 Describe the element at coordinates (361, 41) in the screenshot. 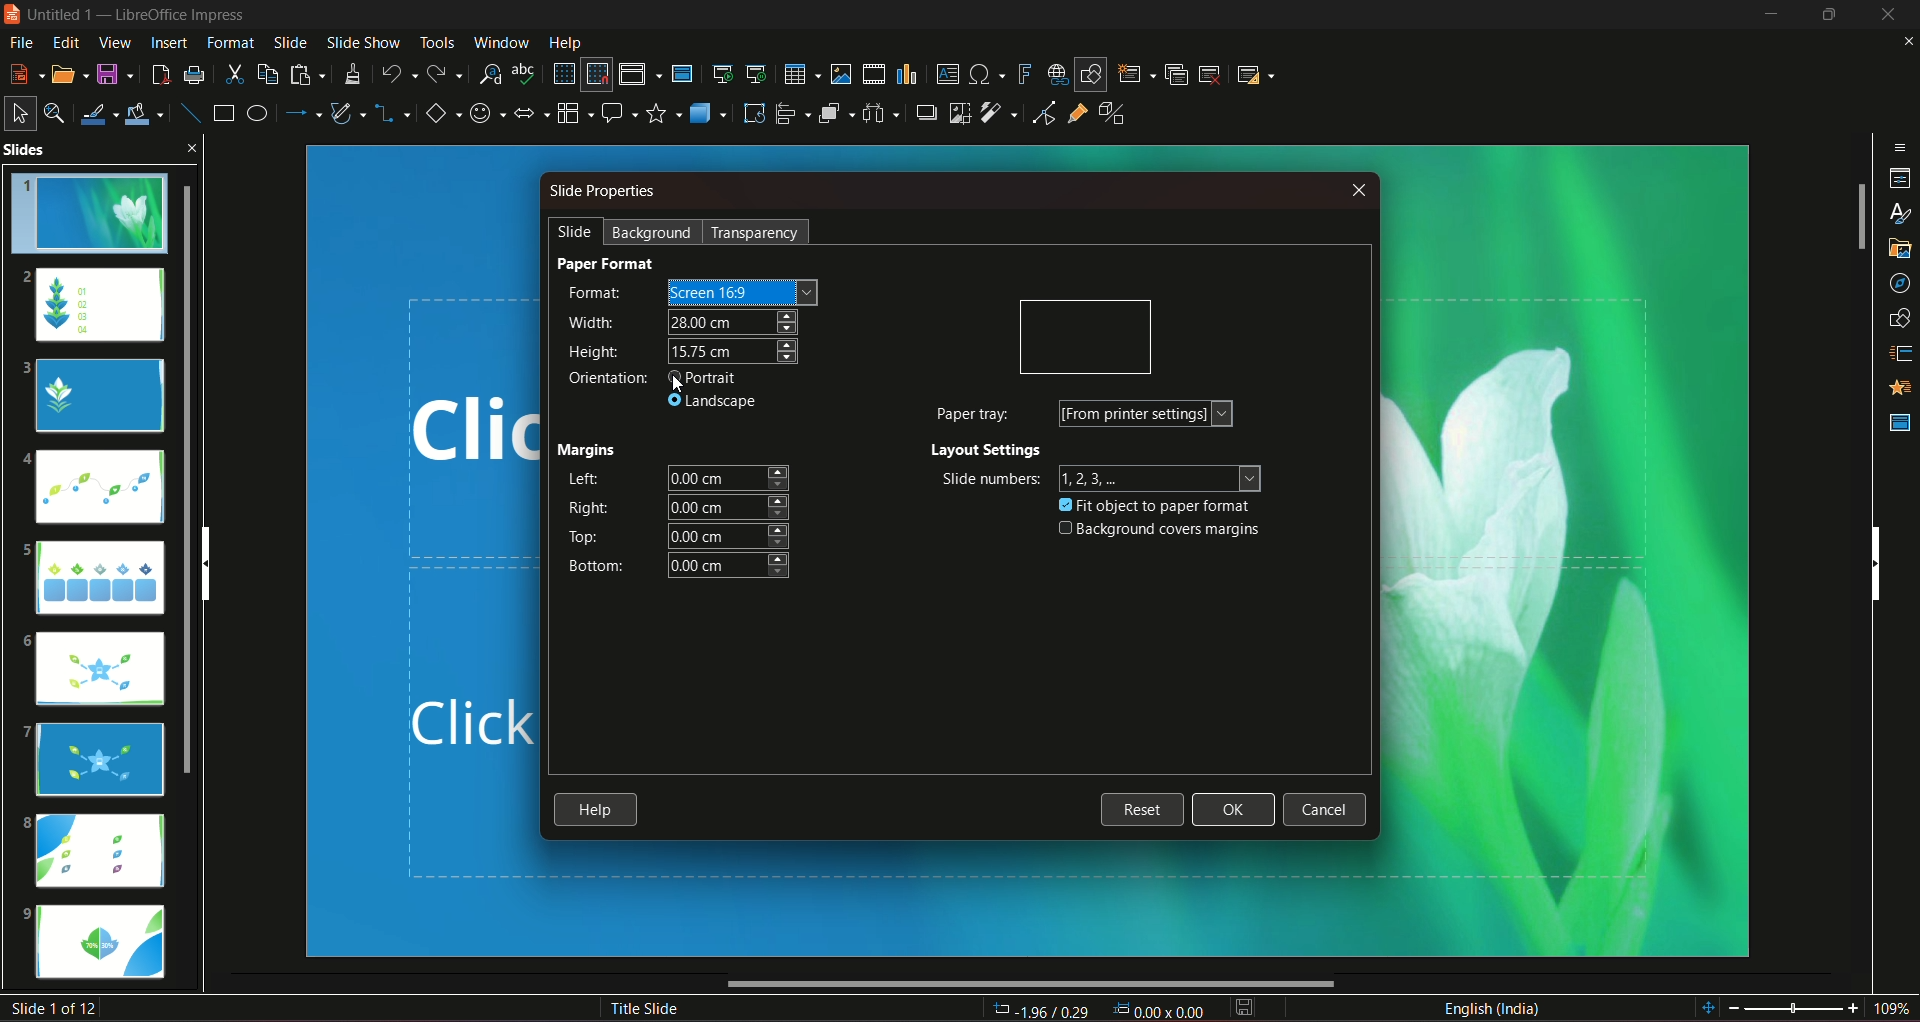

I see `slideshow` at that location.